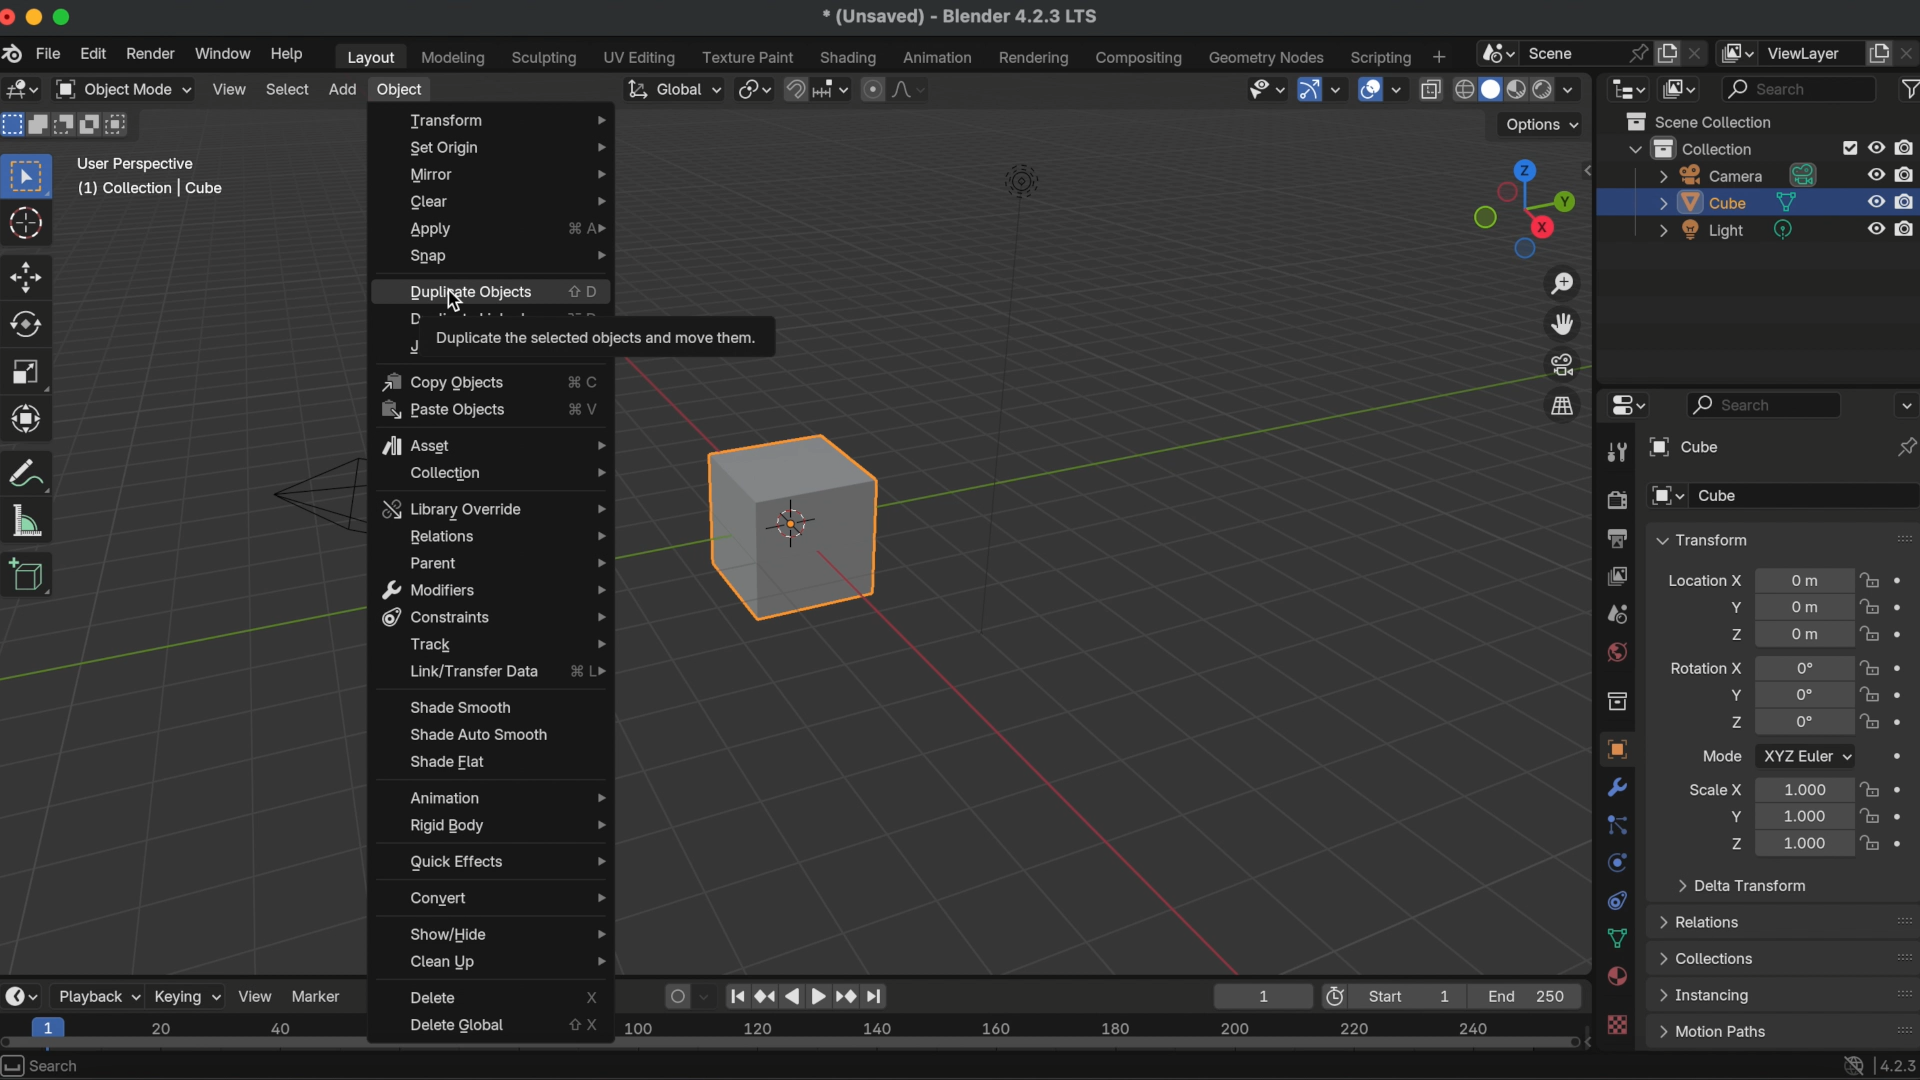  Describe the element at coordinates (1850, 1064) in the screenshot. I see `network access` at that location.